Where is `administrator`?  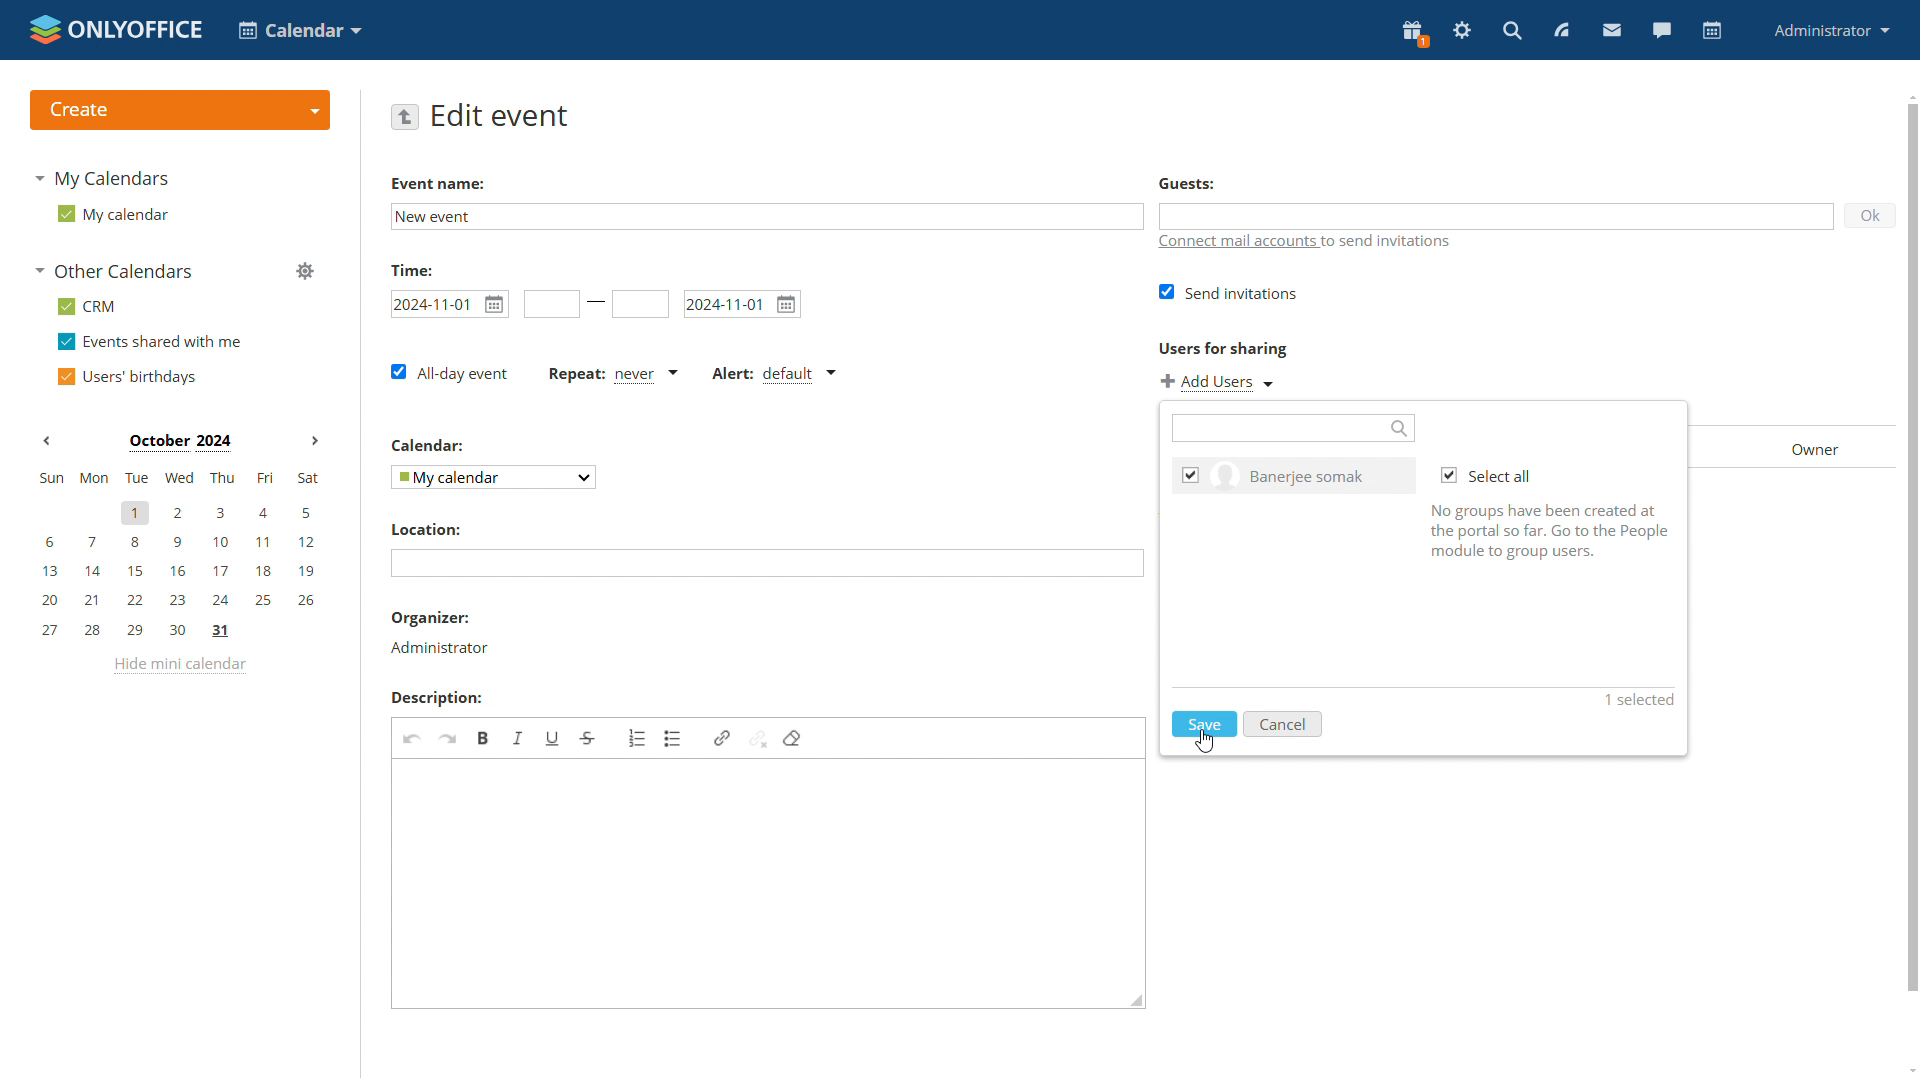 administrator is located at coordinates (1832, 30).